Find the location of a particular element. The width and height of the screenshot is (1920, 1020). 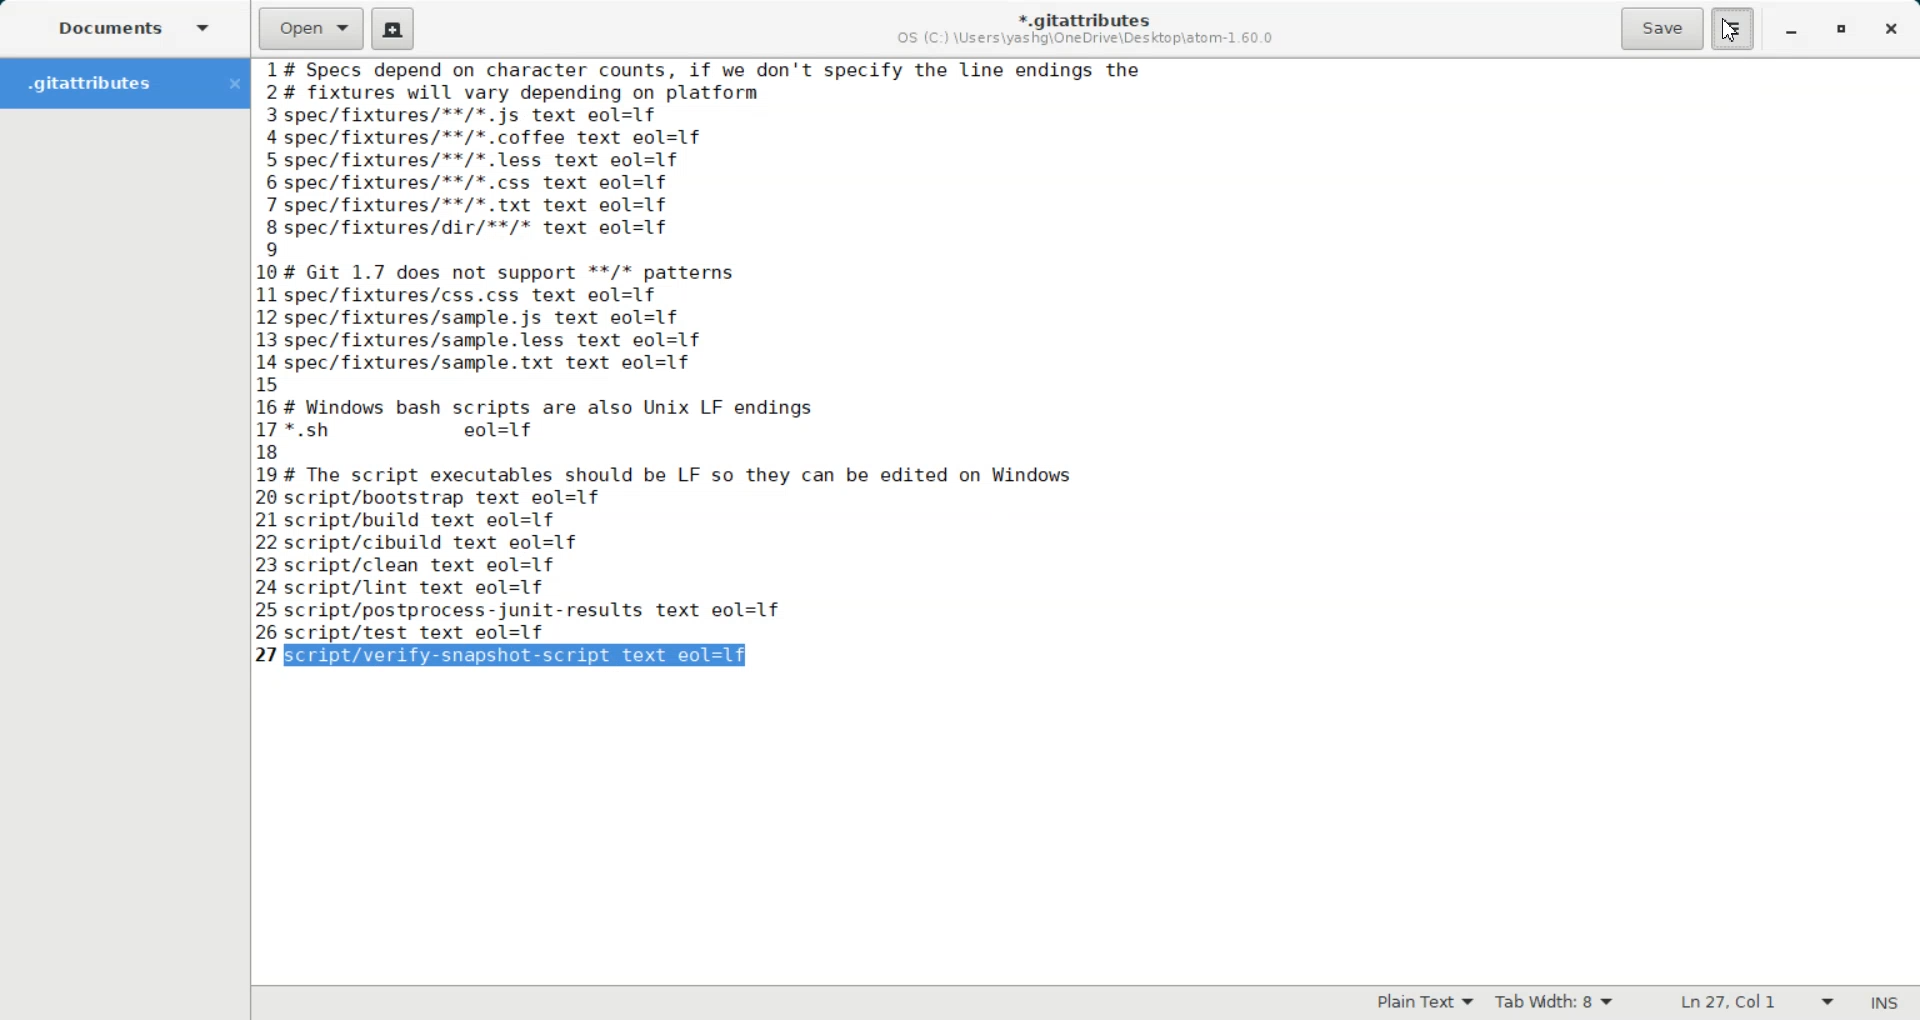

Folder is located at coordinates (104, 83).